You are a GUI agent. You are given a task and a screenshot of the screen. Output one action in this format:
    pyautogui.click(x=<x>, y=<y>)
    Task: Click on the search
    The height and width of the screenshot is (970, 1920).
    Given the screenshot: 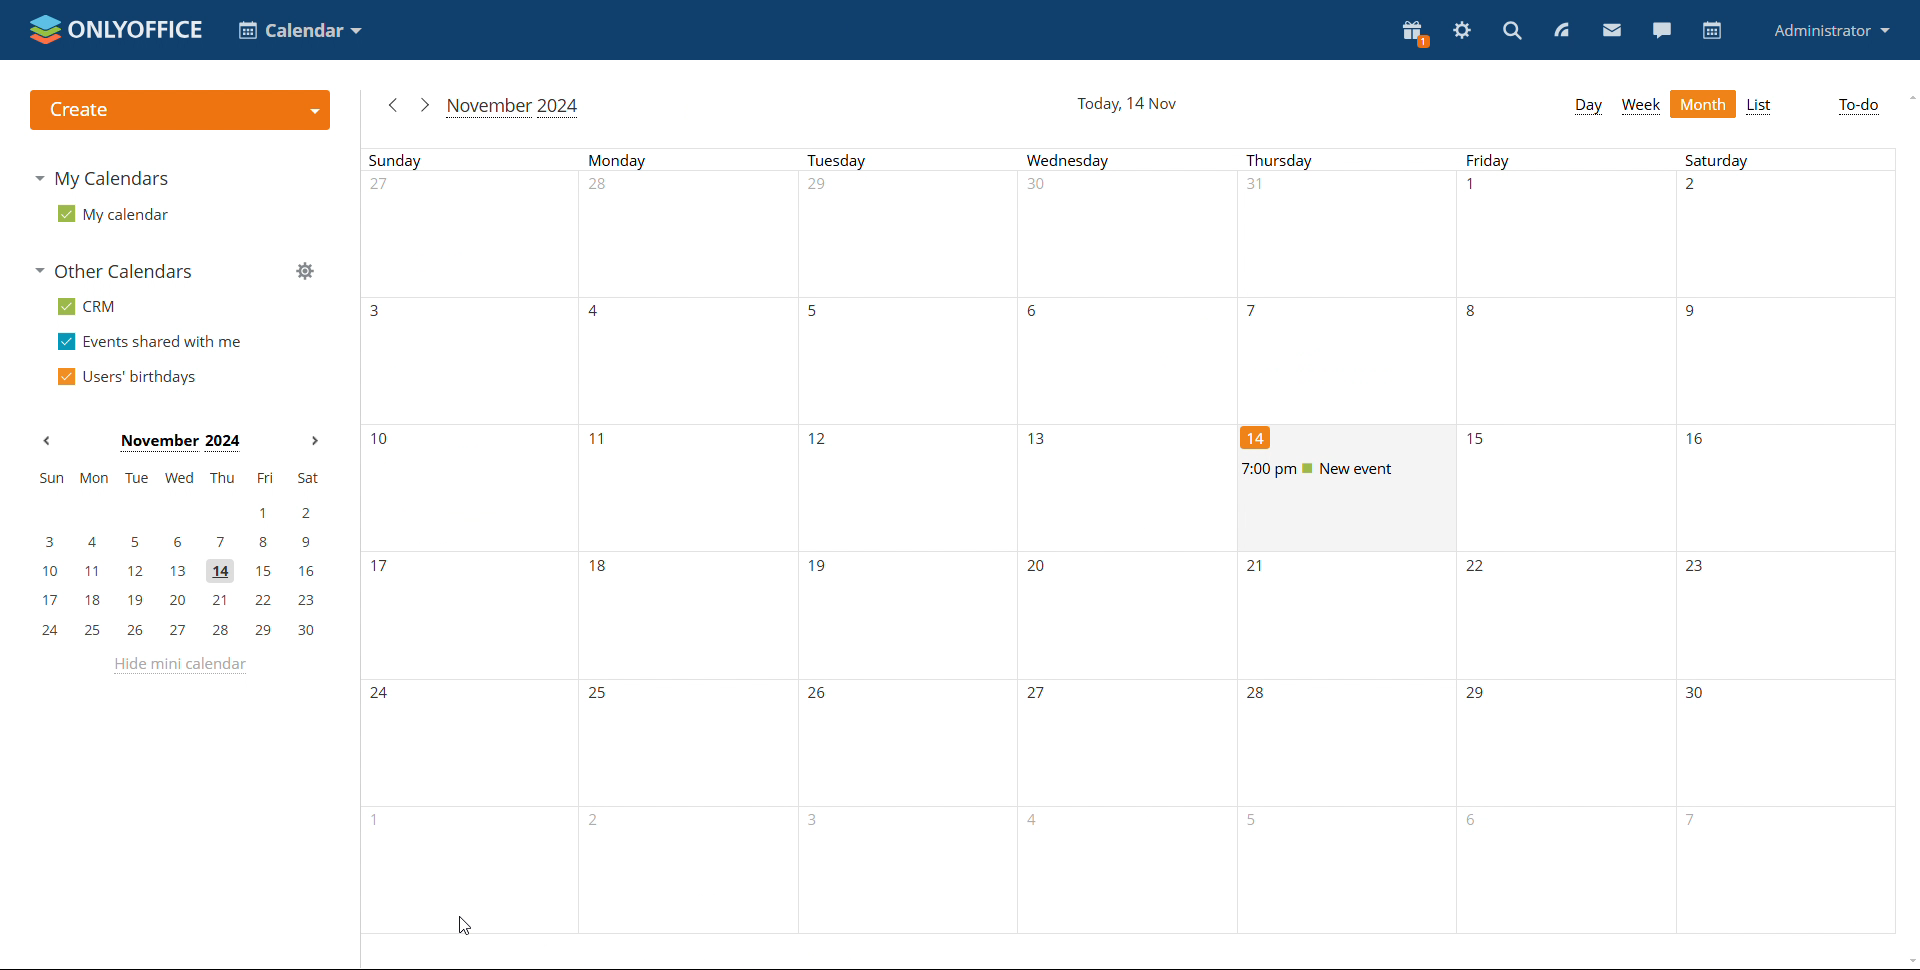 What is the action you would take?
    pyautogui.click(x=1510, y=31)
    